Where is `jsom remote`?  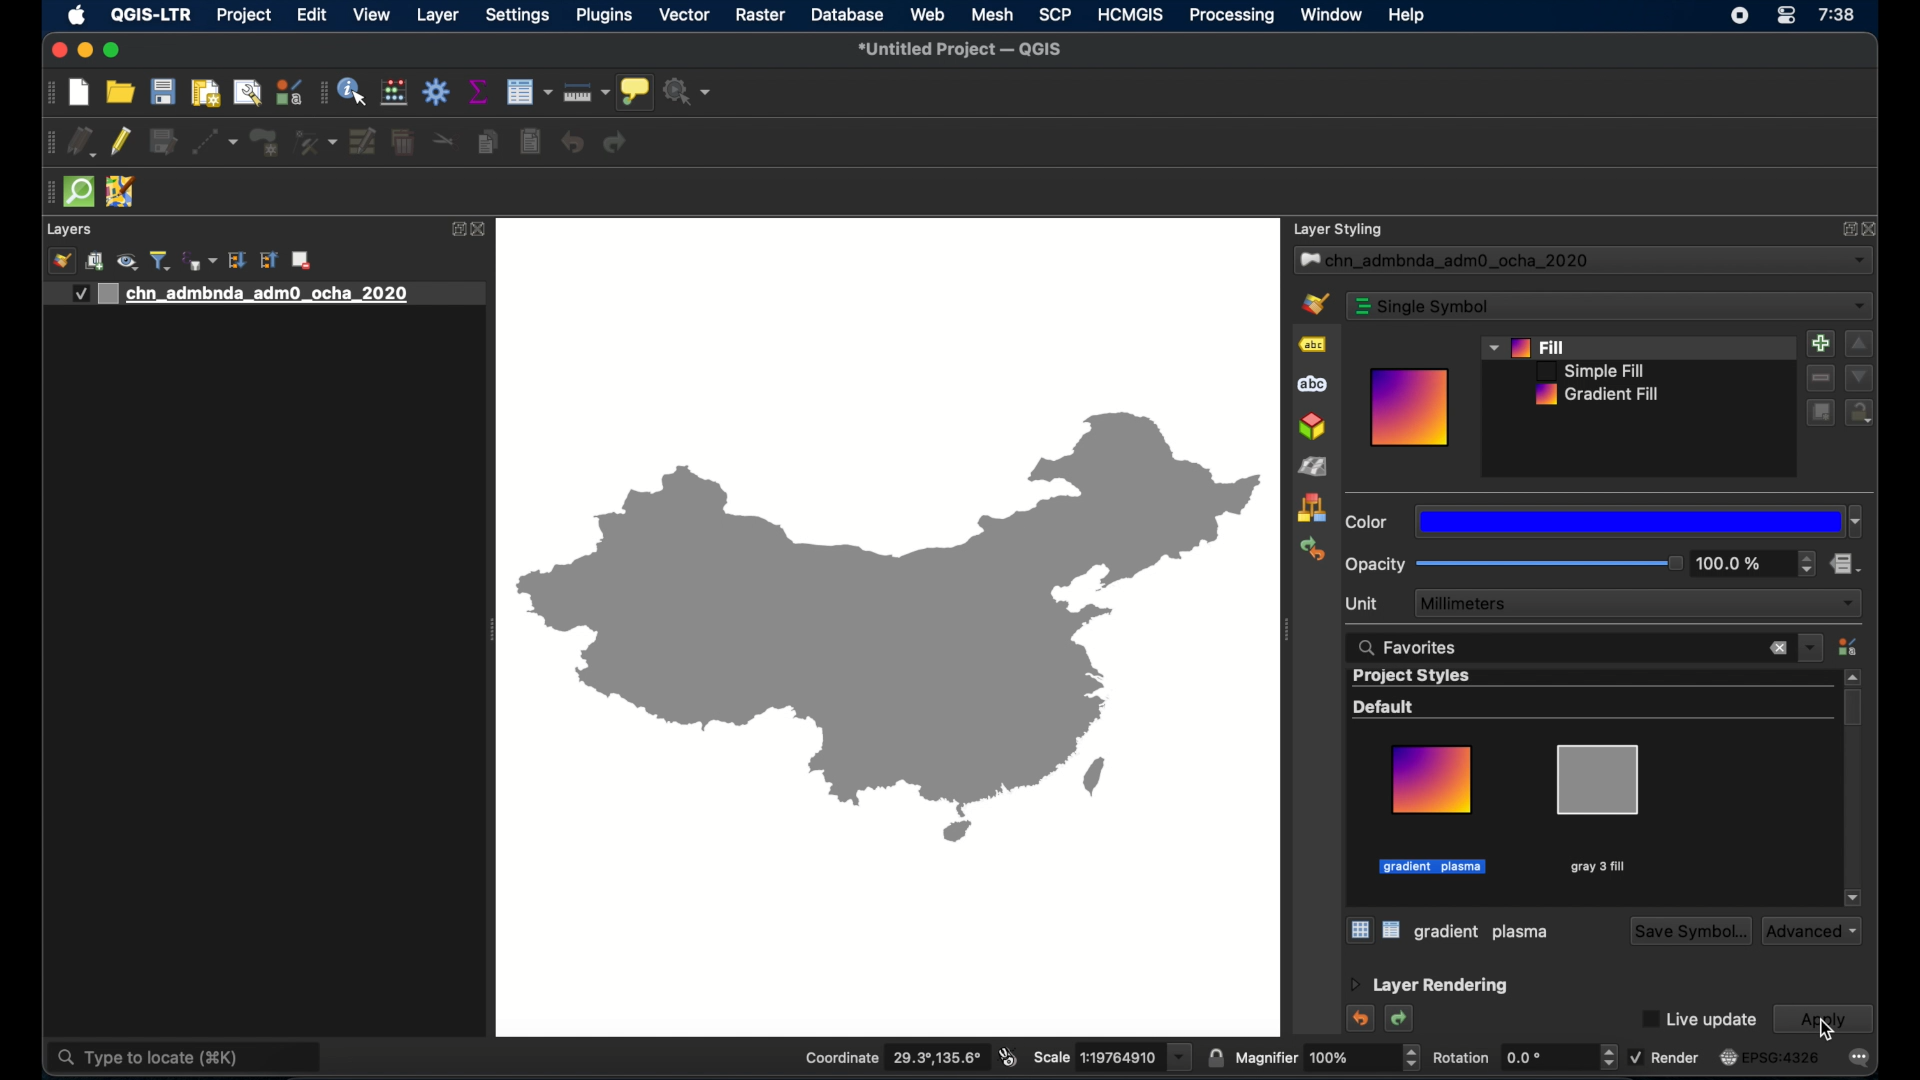
jsom remote is located at coordinates (122, 191).